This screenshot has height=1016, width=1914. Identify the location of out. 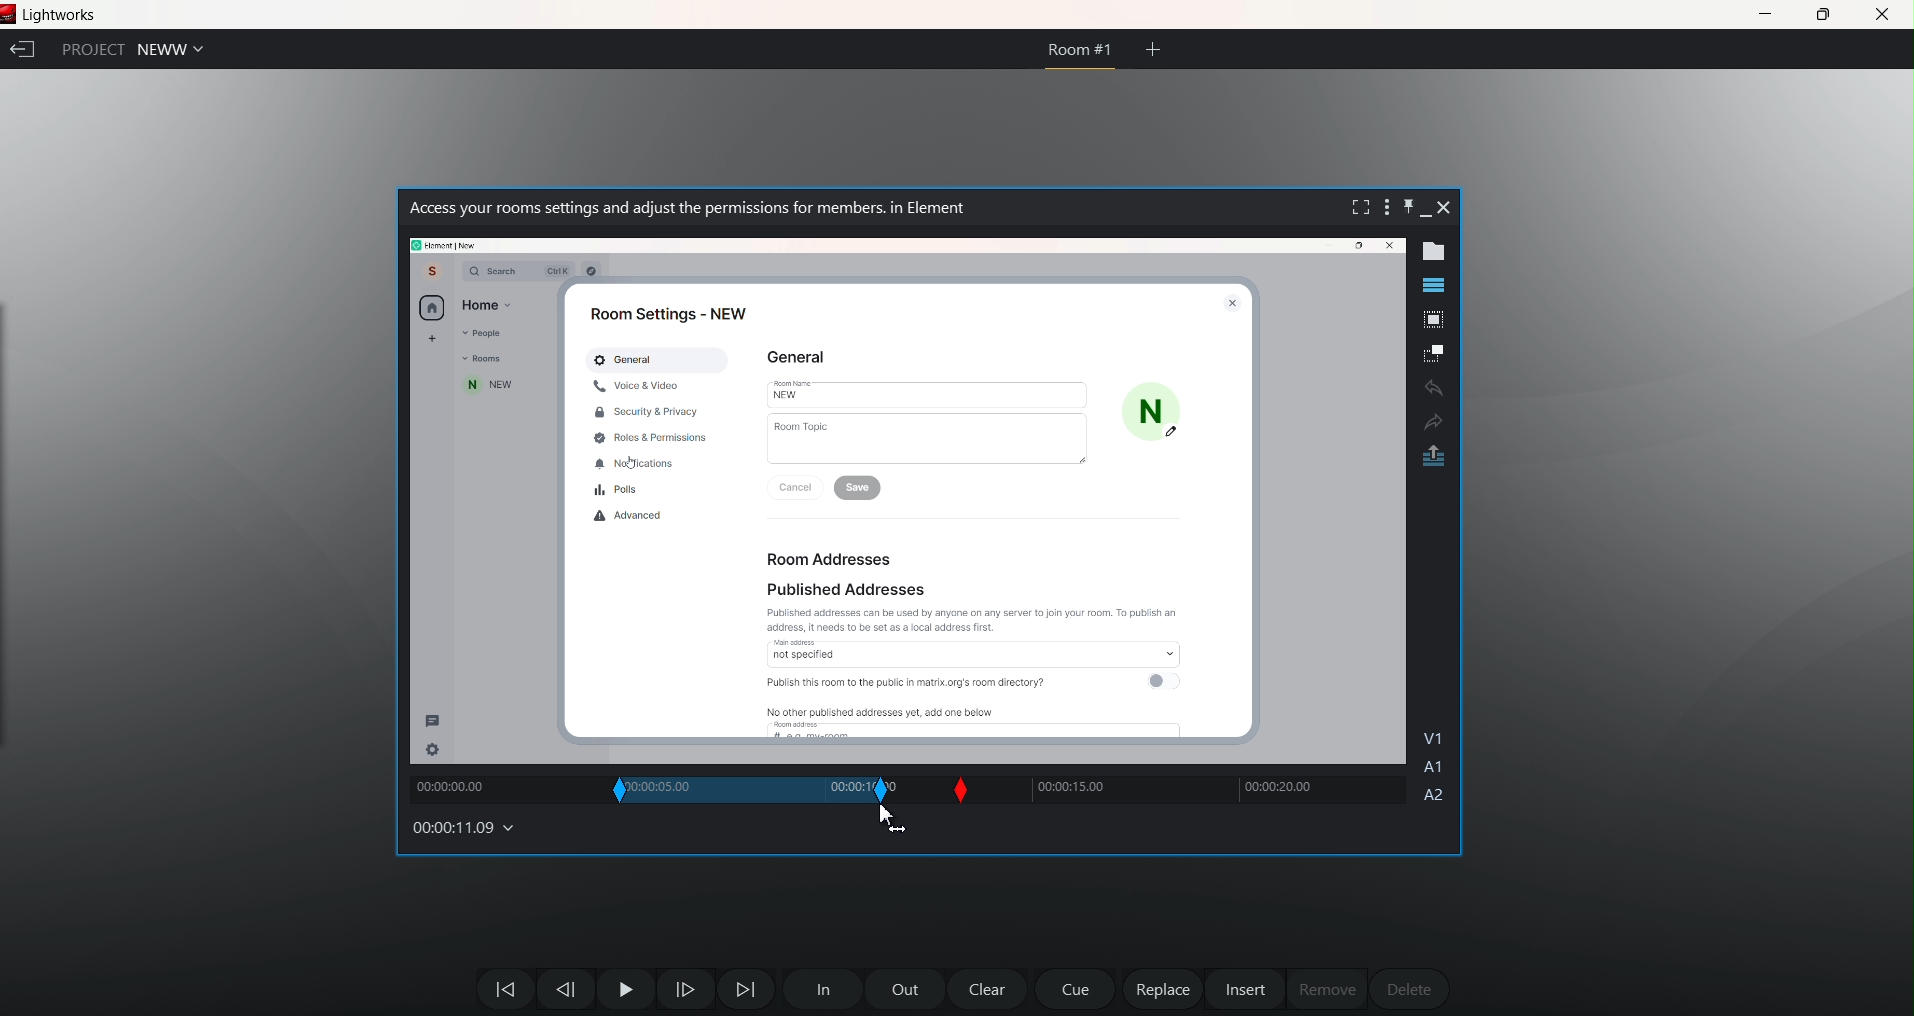
(905, 987).